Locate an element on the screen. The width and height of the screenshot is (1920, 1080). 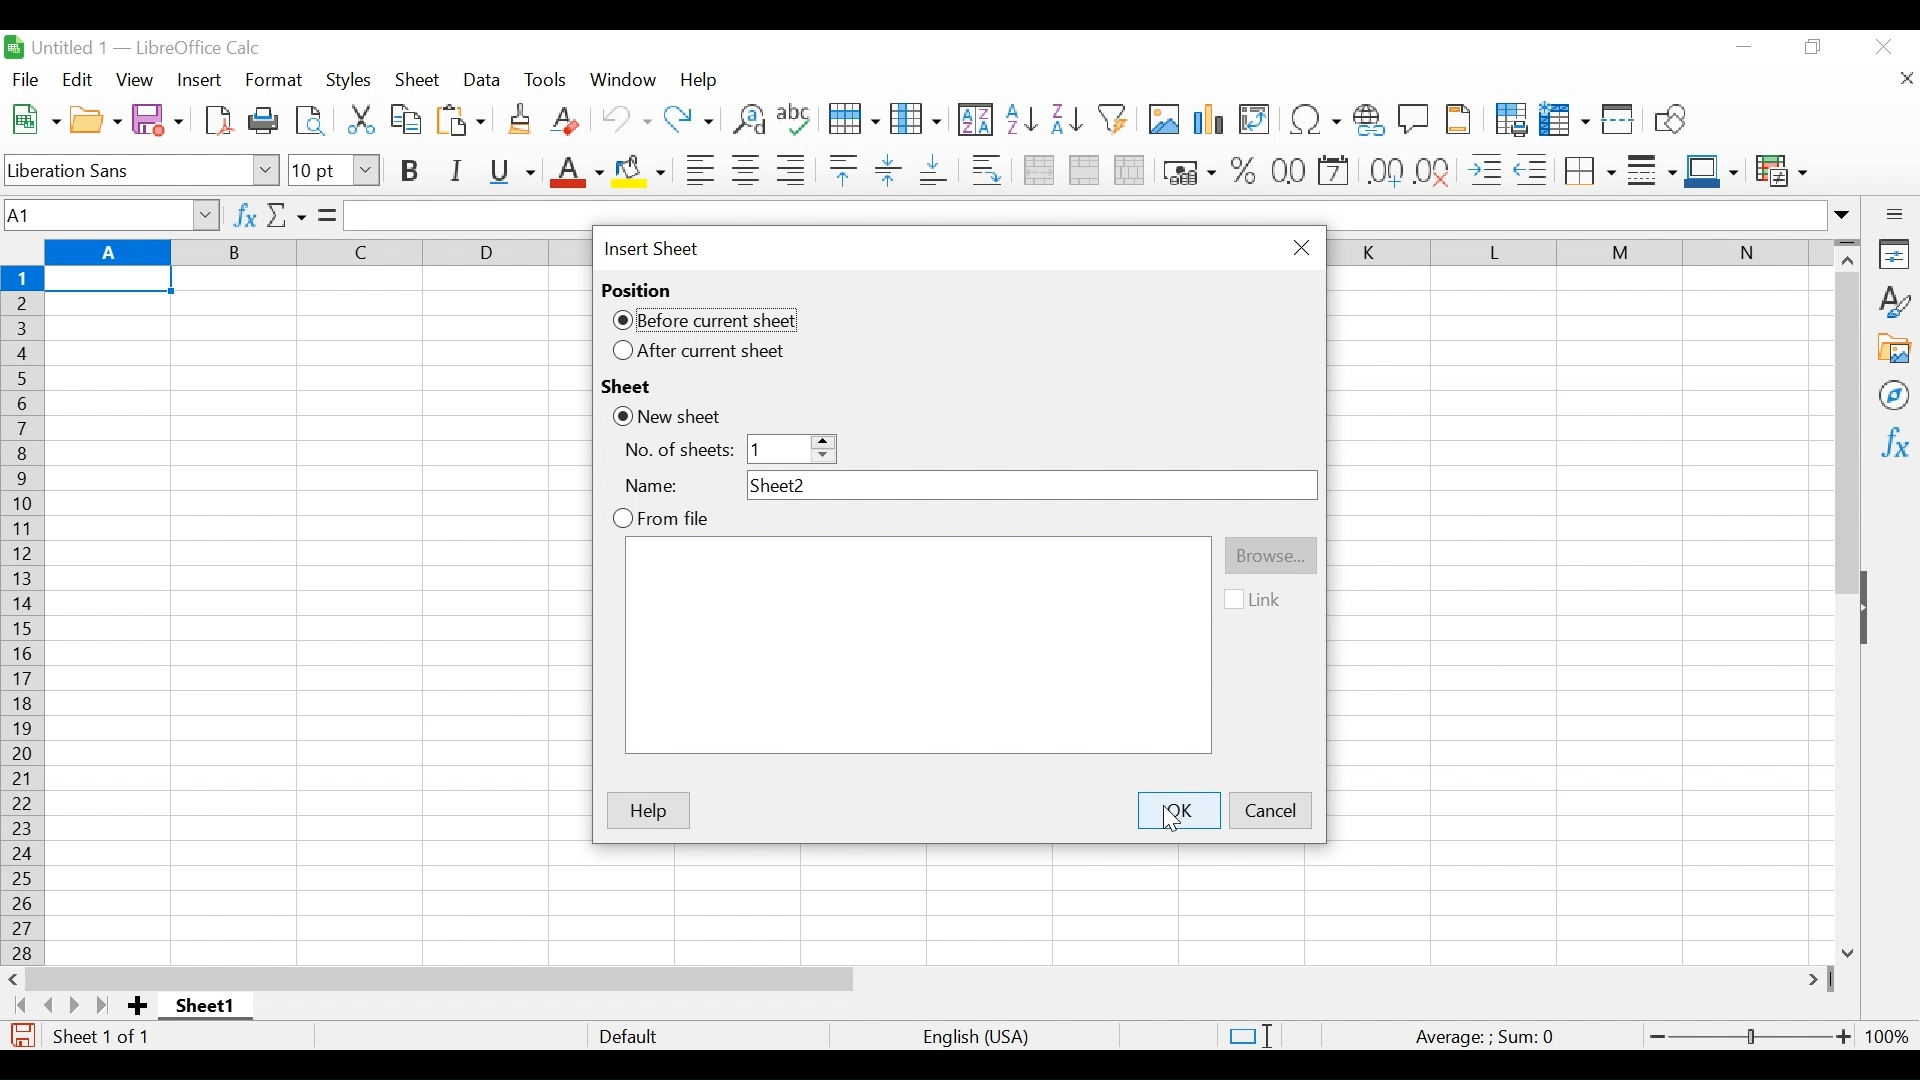
Name is located at coordinates (655, 487).